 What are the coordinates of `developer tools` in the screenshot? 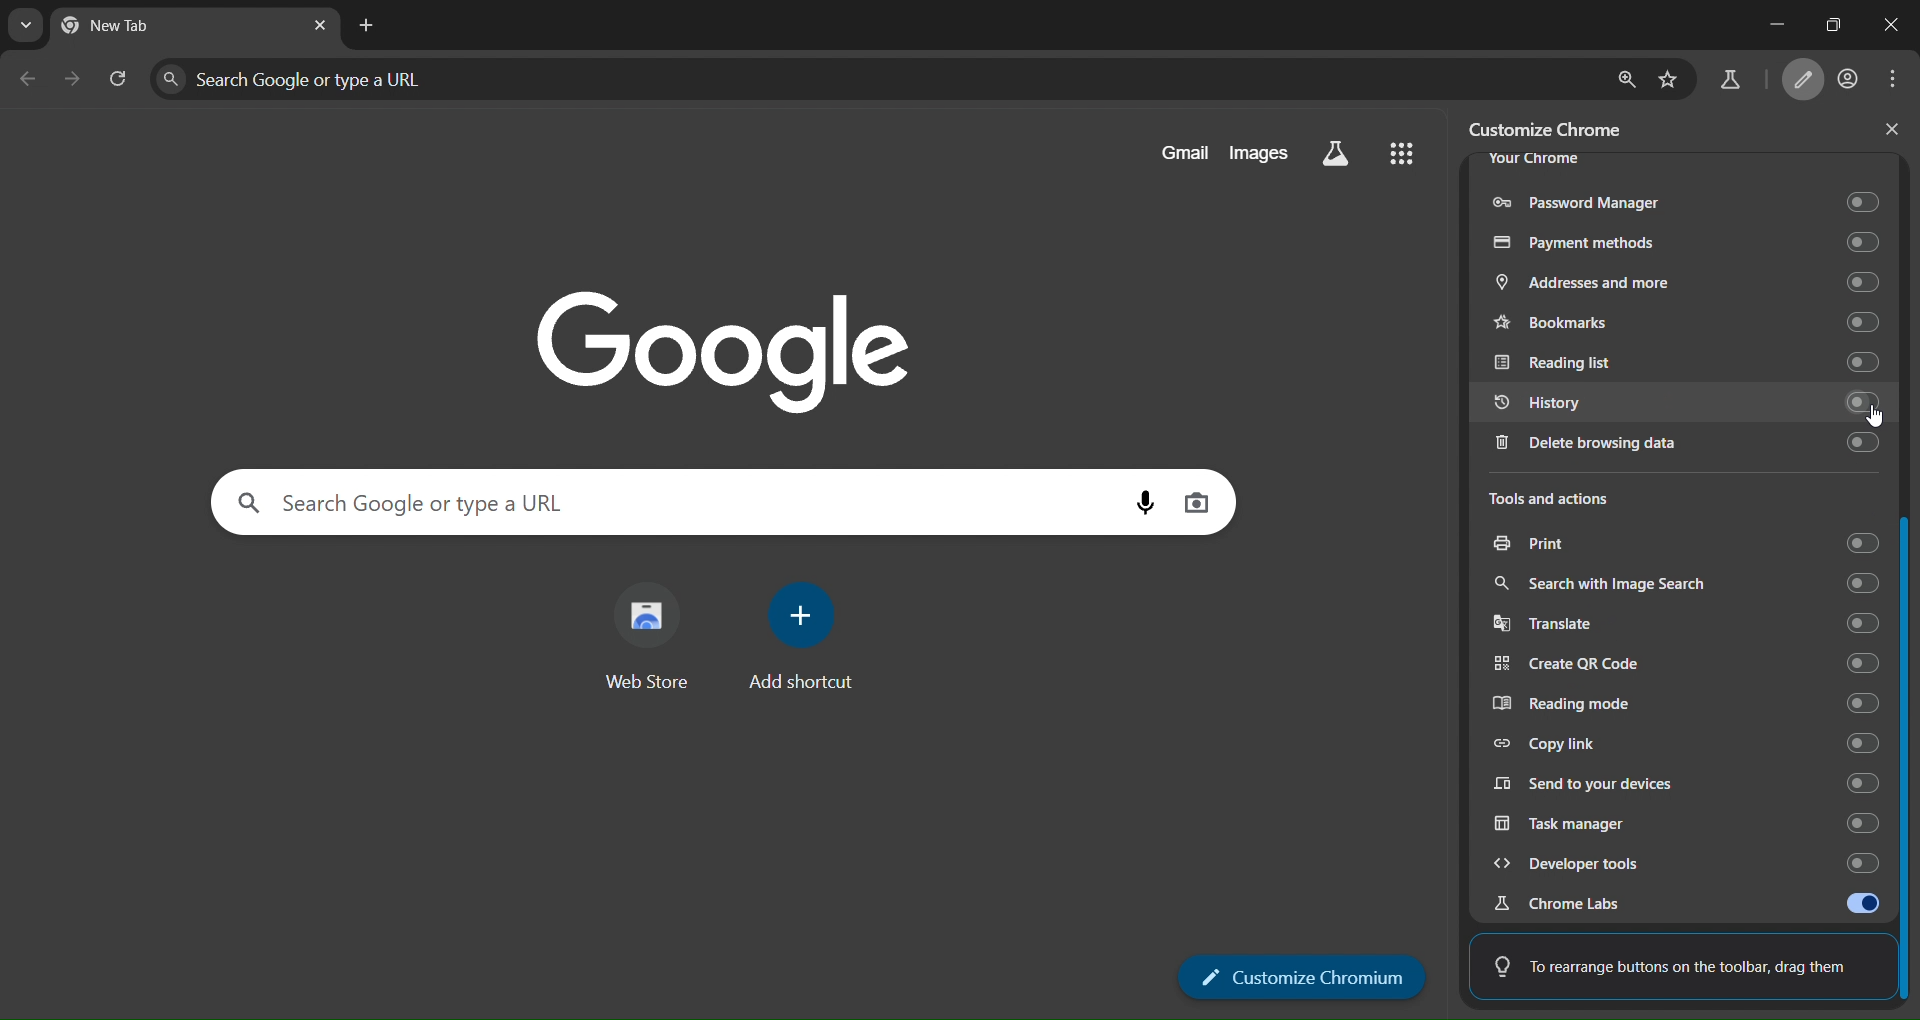 It's located at (1676, 863).